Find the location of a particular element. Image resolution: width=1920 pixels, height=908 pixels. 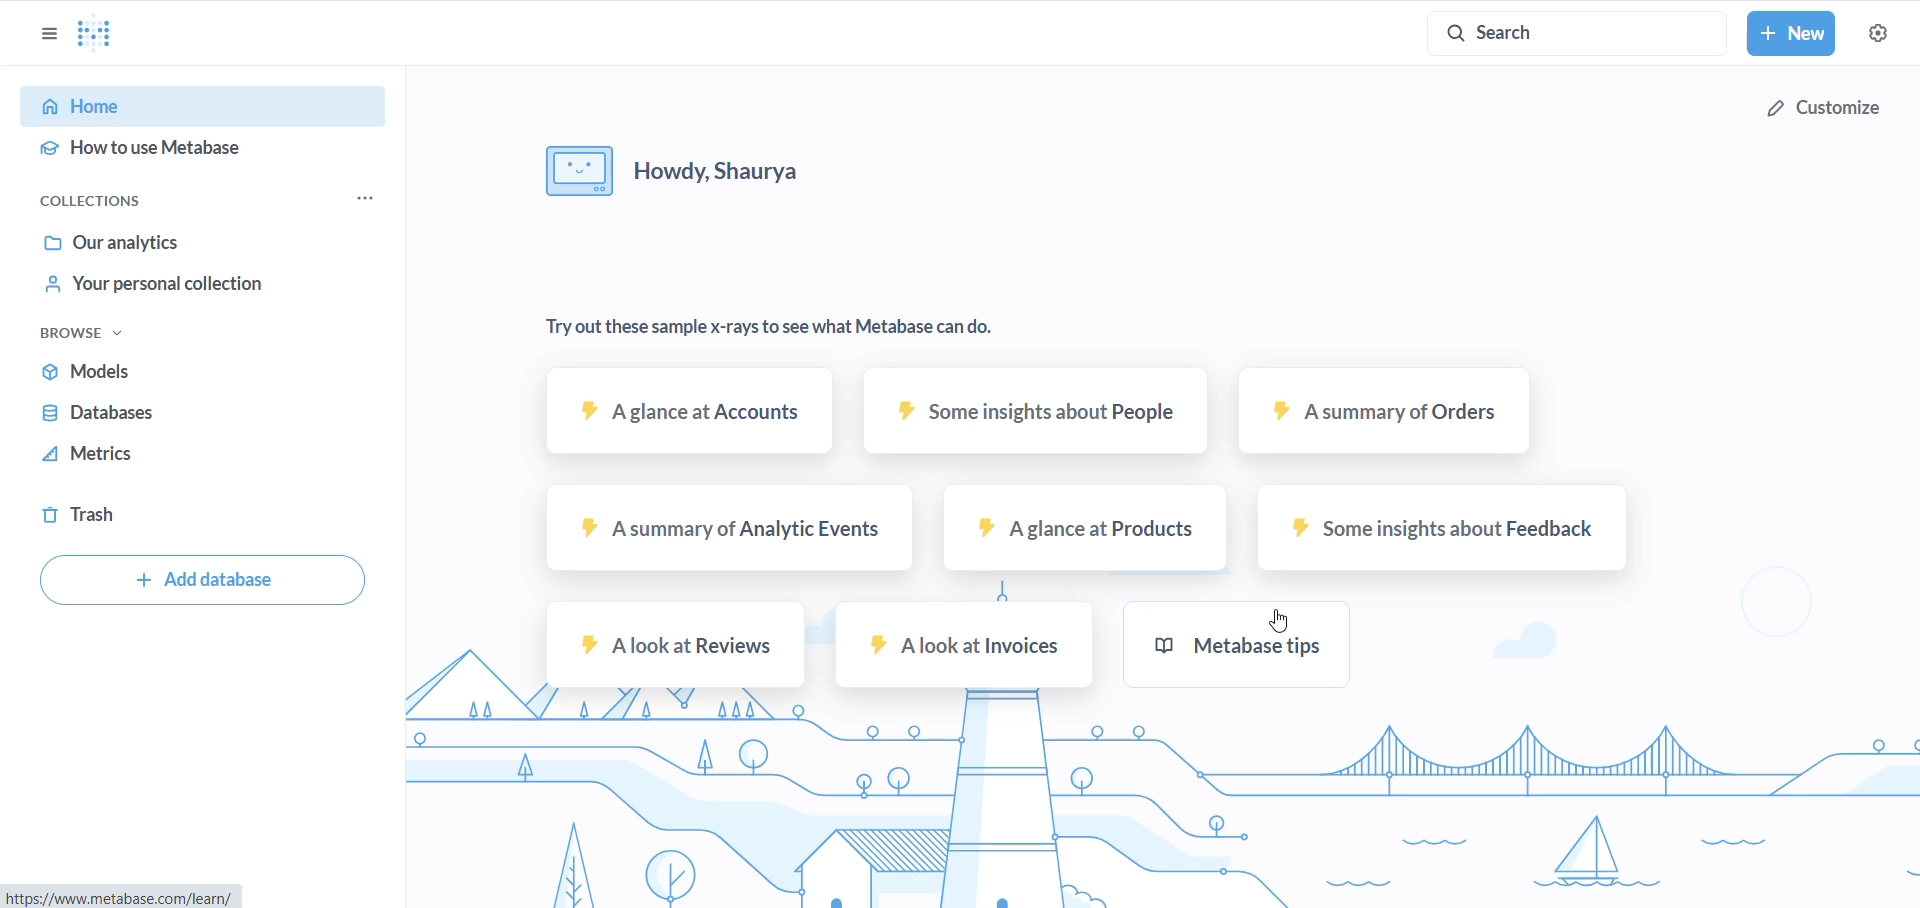

A summary of Orders sample is located at coordinates (1389, 421).